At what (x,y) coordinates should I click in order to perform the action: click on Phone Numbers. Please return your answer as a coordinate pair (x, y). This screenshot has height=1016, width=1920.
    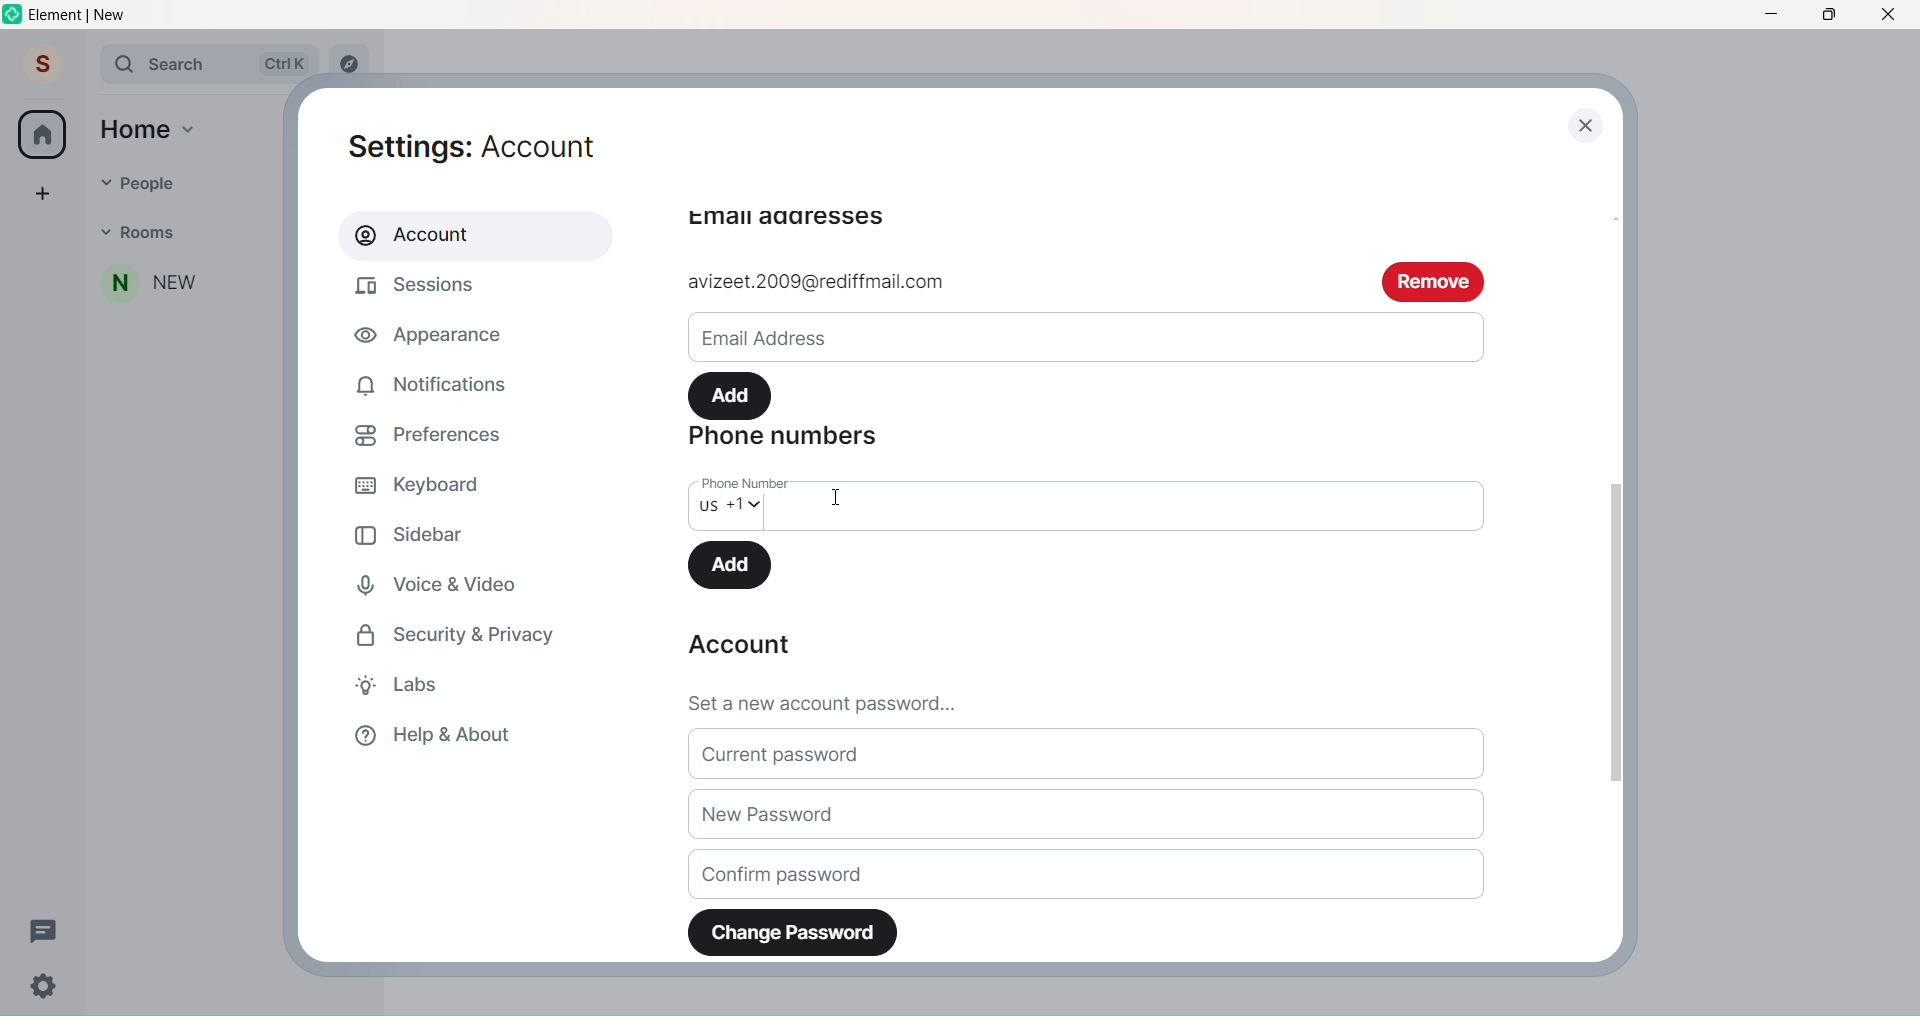
    Looking at the image, I should click on (793, 441).